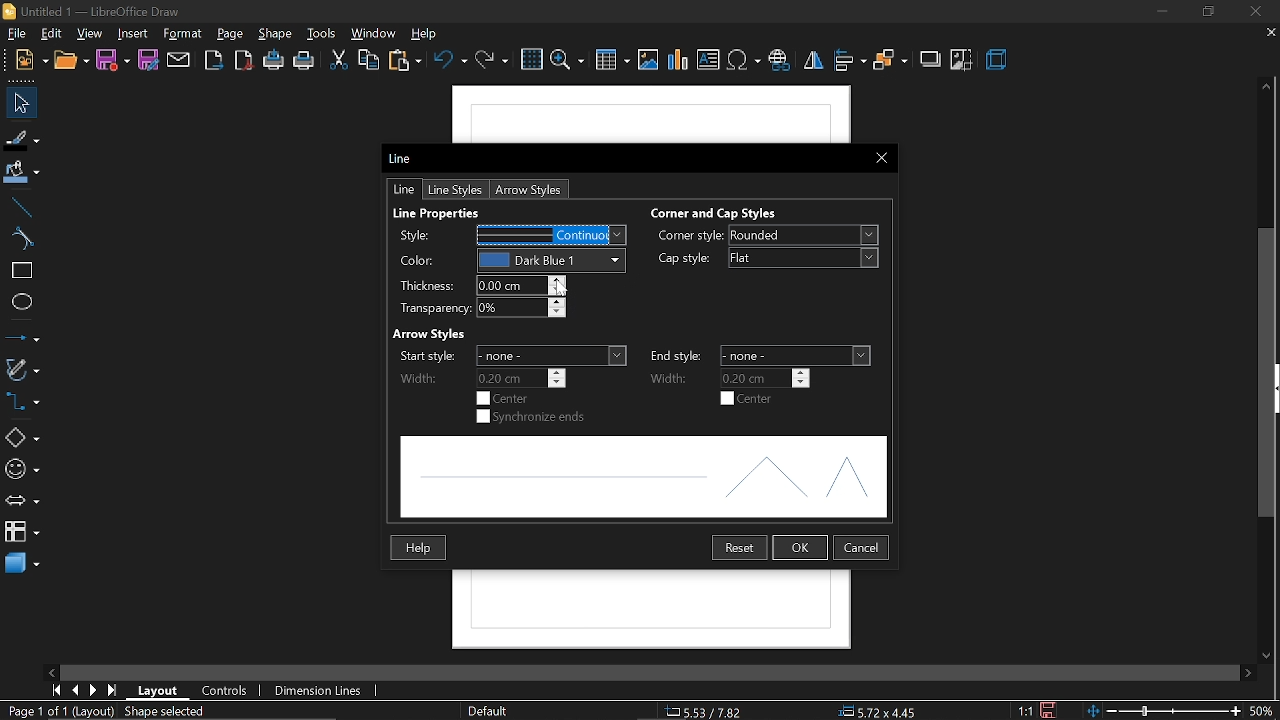  Describe the element at coordinates (245, 63) in the screenshot. I see `export as pdf` at that location.